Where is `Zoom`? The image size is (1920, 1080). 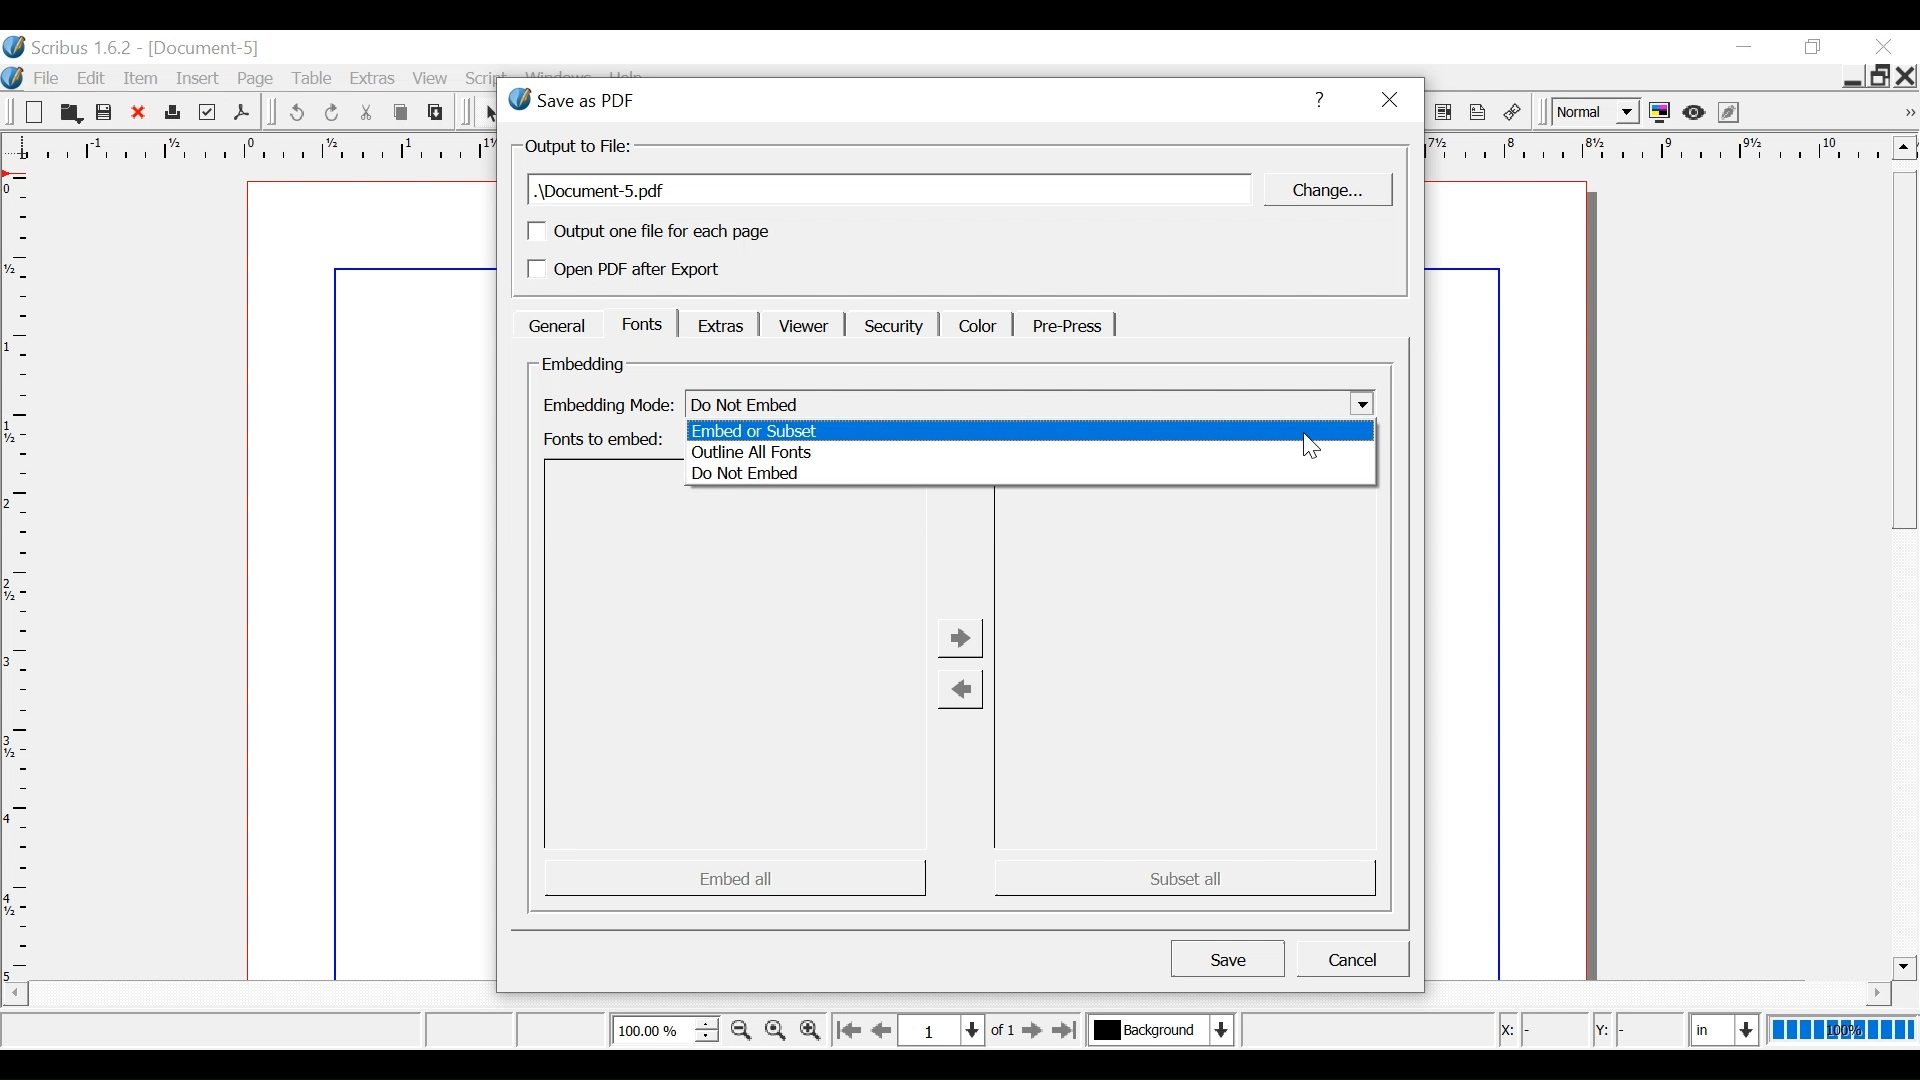
Zoom is located at coordinates (664, 1029).